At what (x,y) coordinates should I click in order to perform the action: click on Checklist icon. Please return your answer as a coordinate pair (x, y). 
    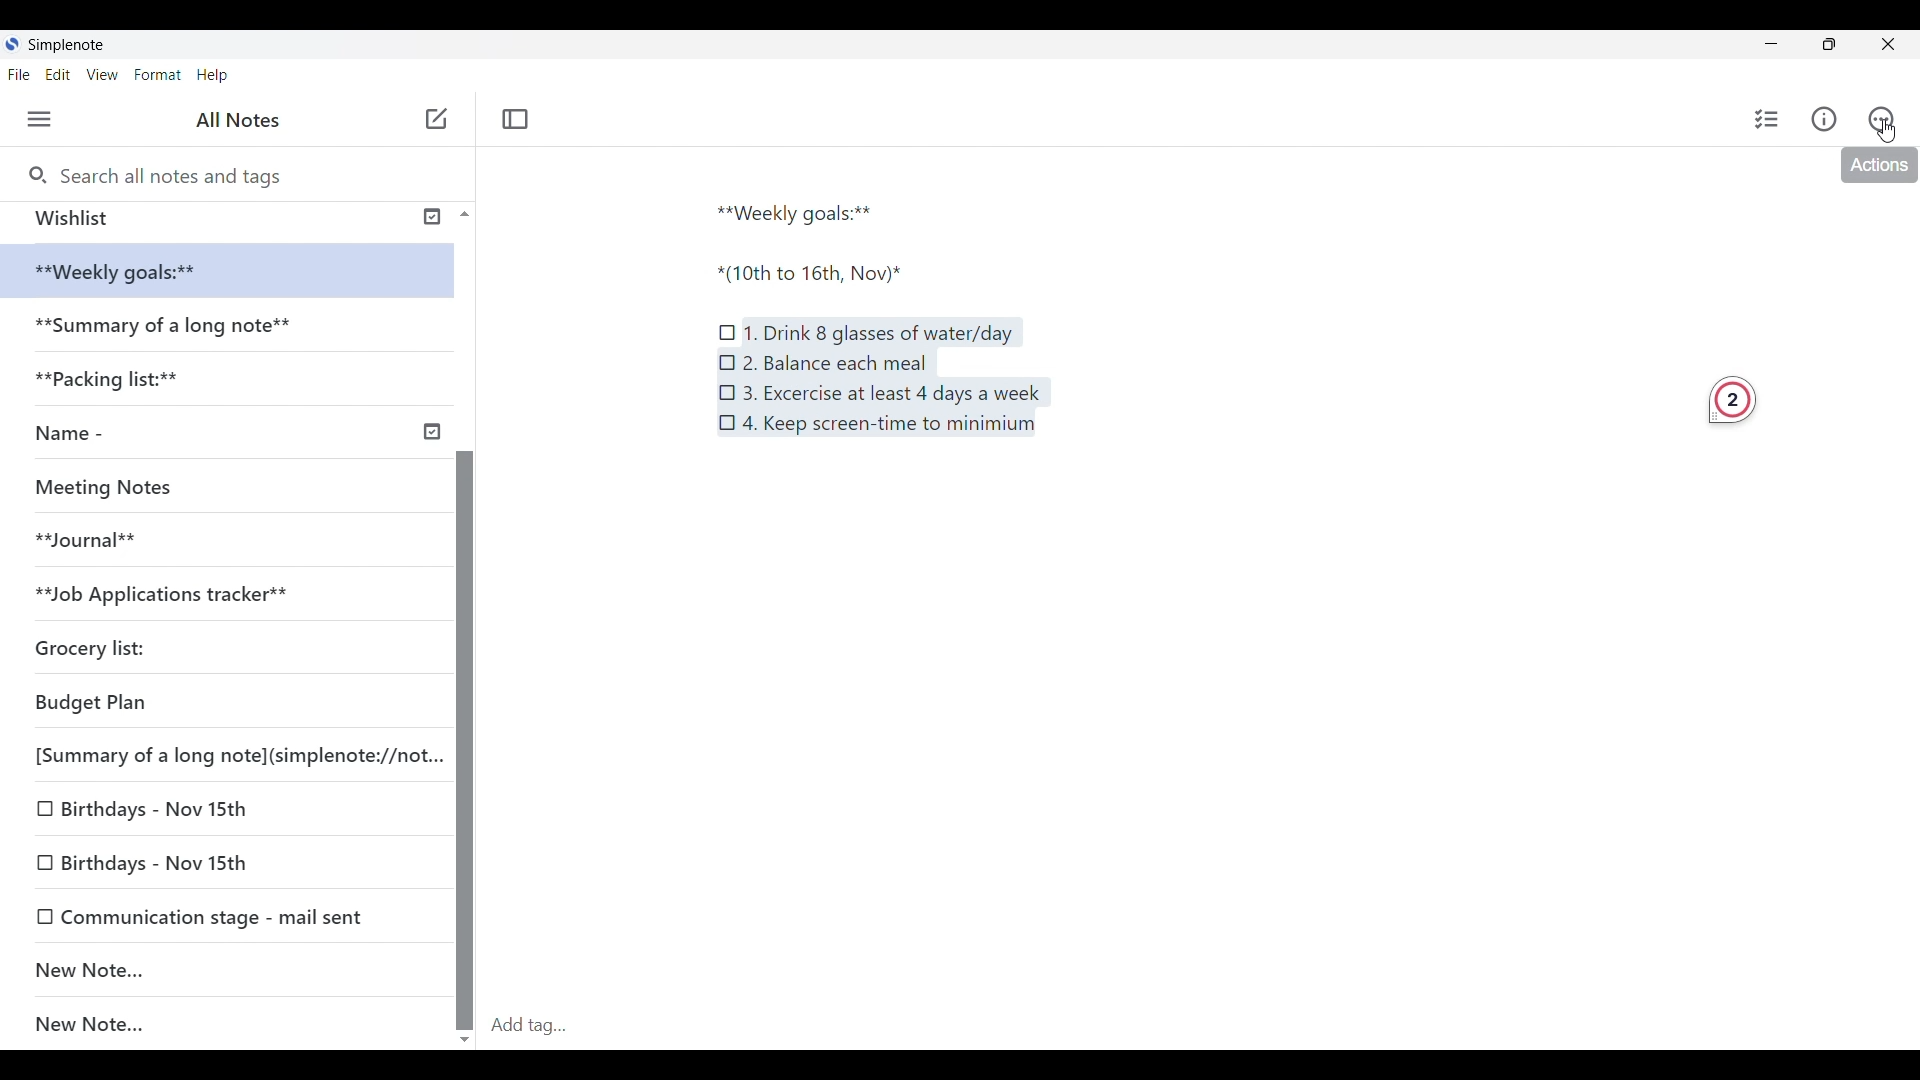
    Looking at the image, I should click on (728, 390).